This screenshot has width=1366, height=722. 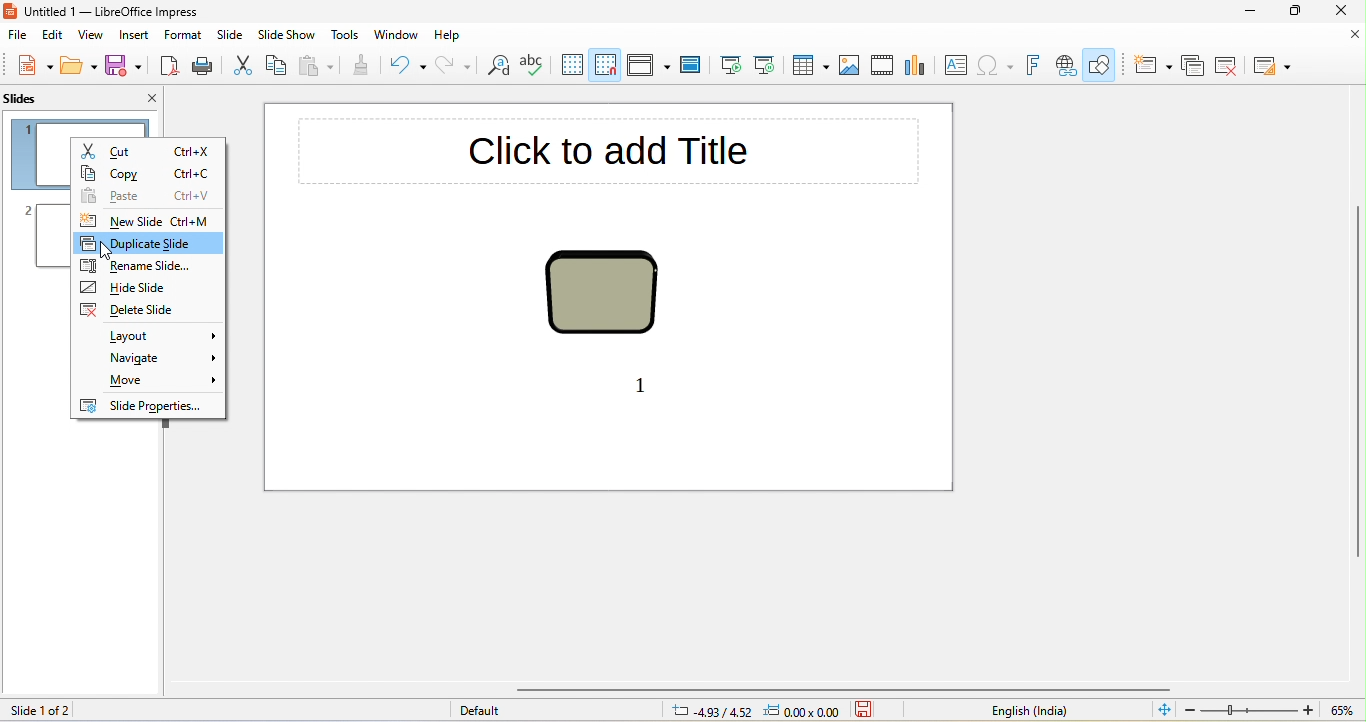 I want to click on cut, so click(x=147, y=148).